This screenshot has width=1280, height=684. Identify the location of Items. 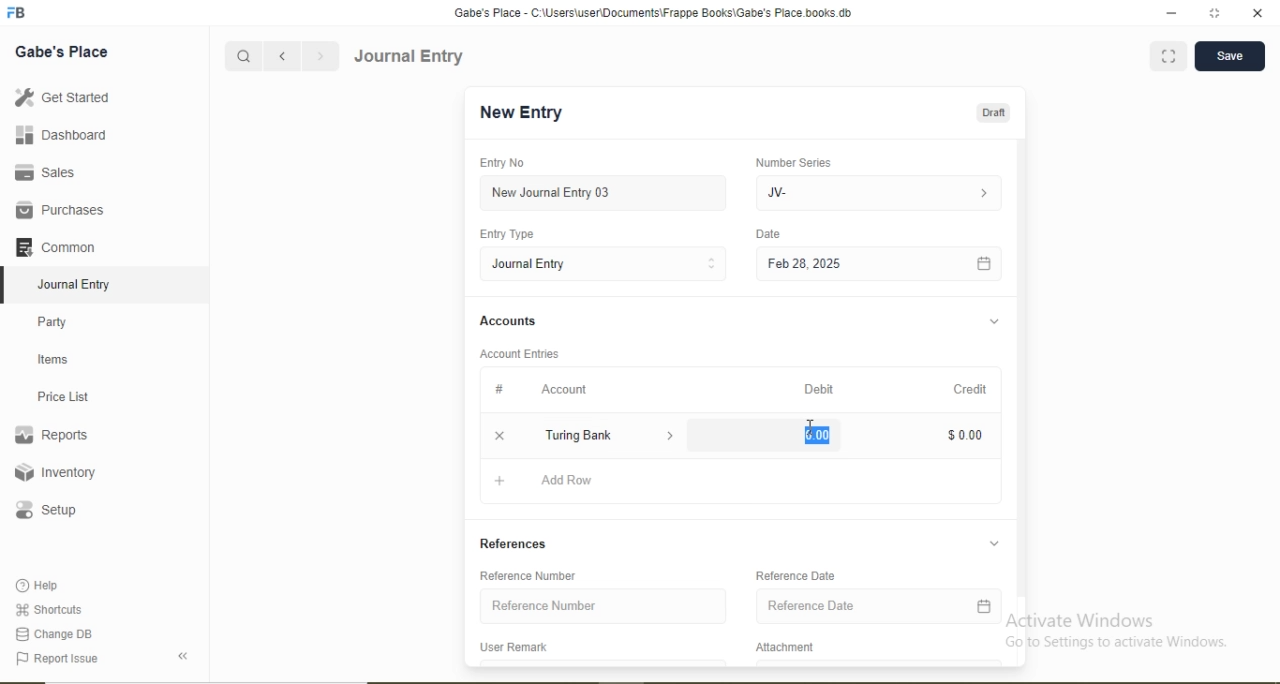
(53, 359).